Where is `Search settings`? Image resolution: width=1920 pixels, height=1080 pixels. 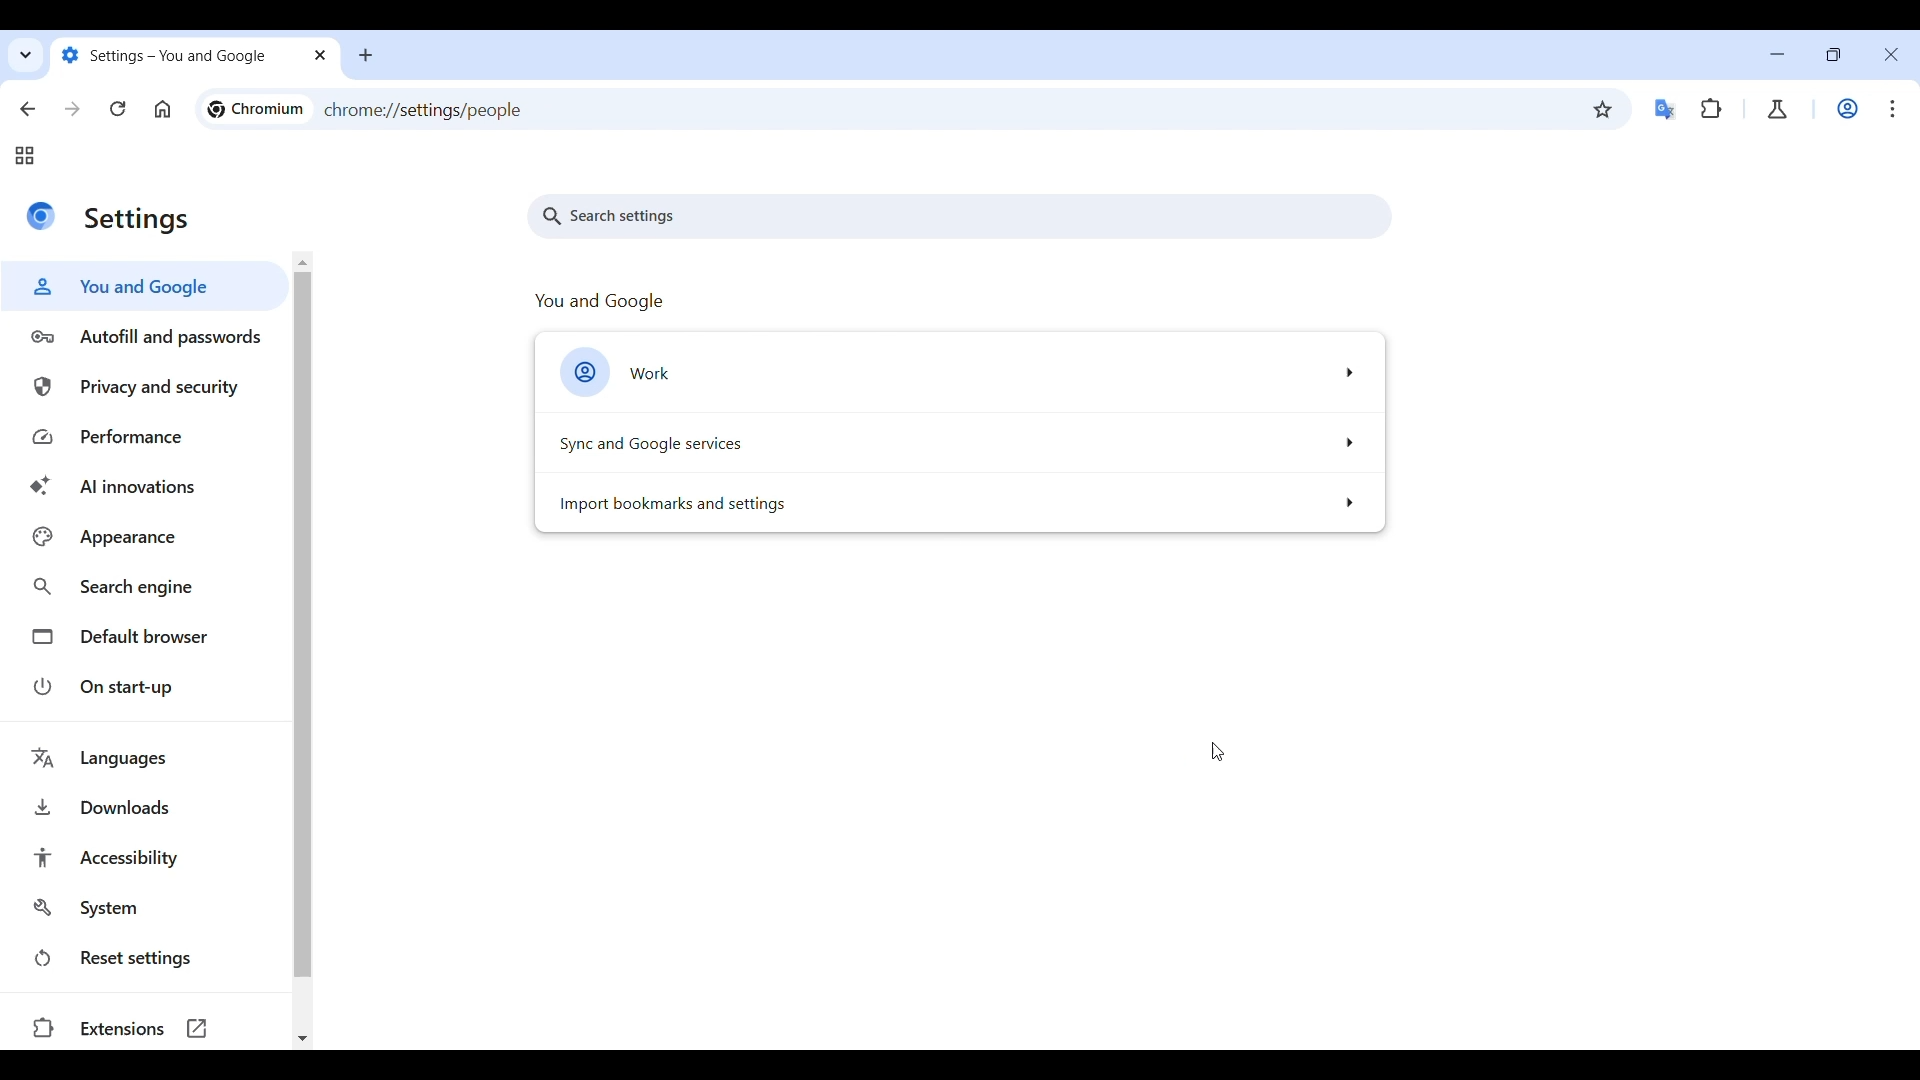
Search settings is located at coordinates (961, 216).